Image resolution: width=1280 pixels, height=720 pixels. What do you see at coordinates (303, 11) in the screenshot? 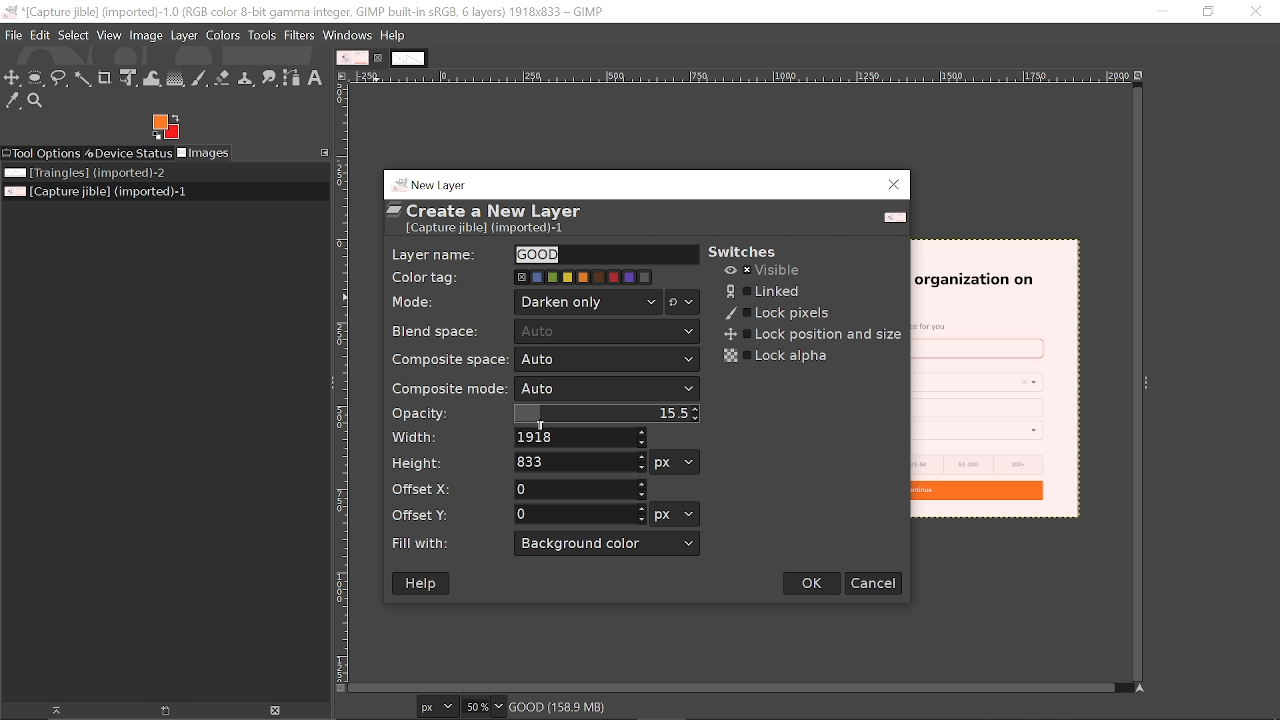
I see `Current window` at bounding box center [303, 11].